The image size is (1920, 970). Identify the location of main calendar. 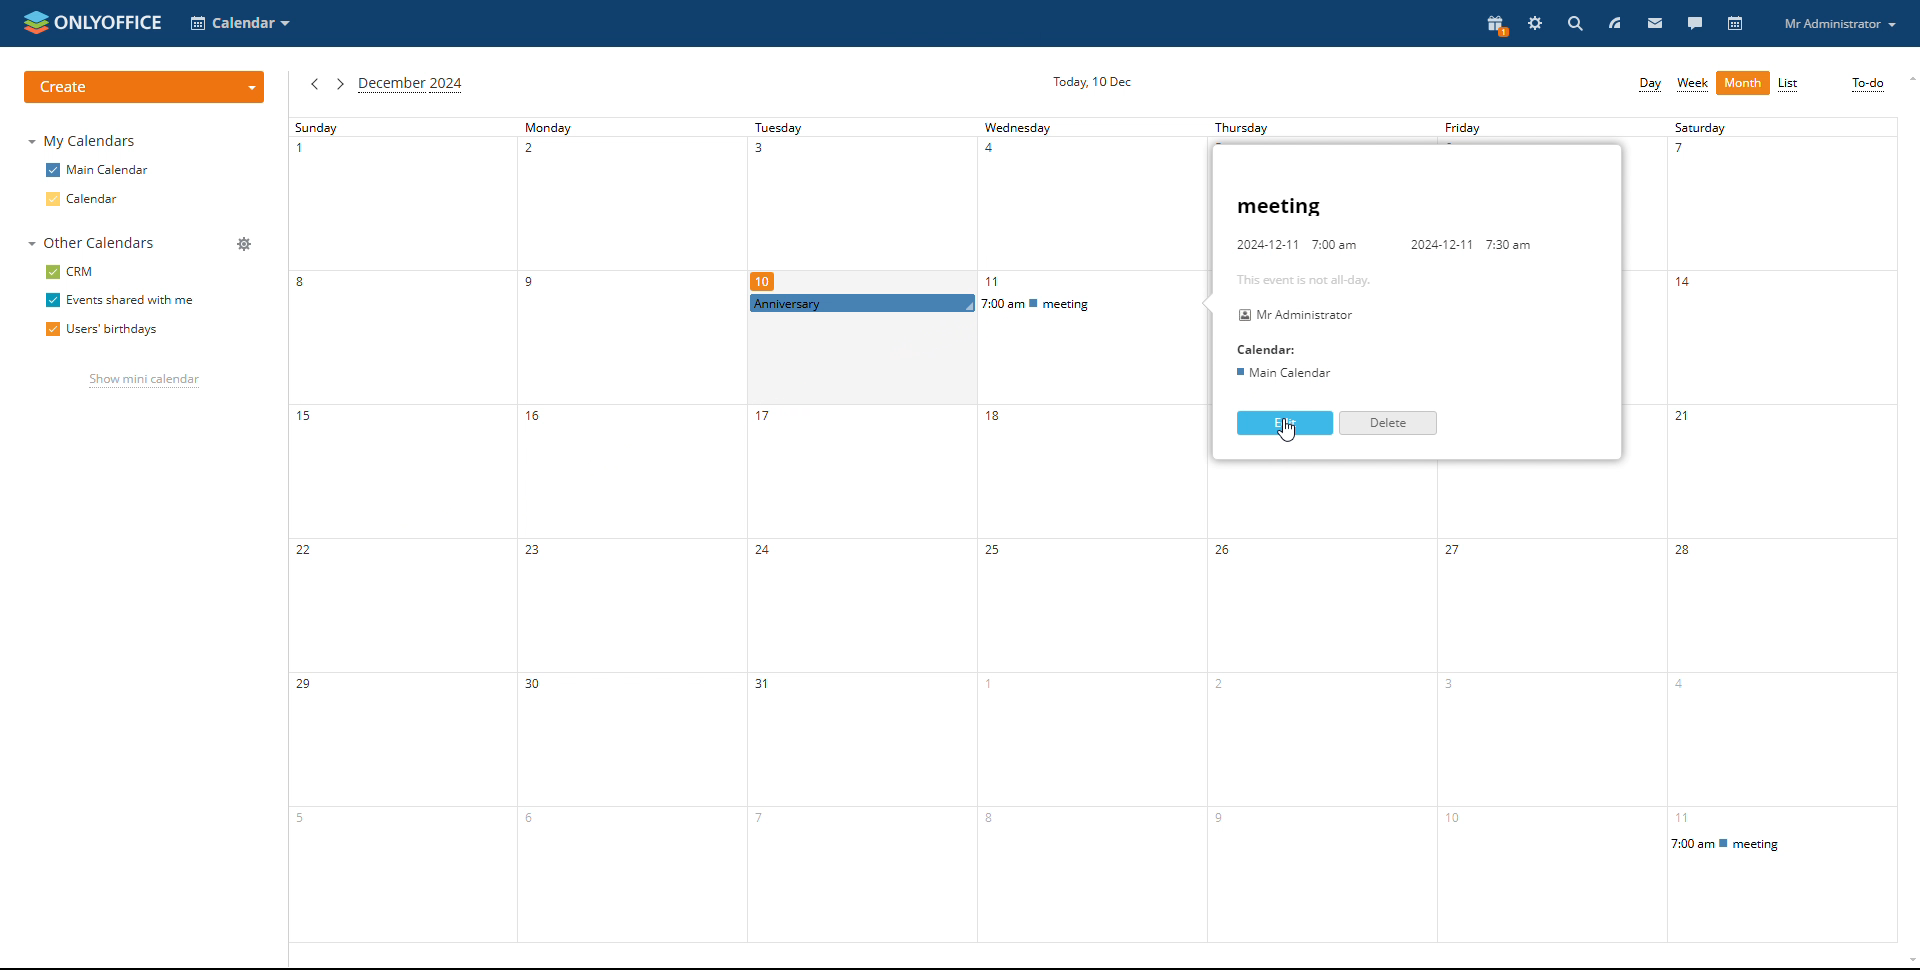
(99, 171).